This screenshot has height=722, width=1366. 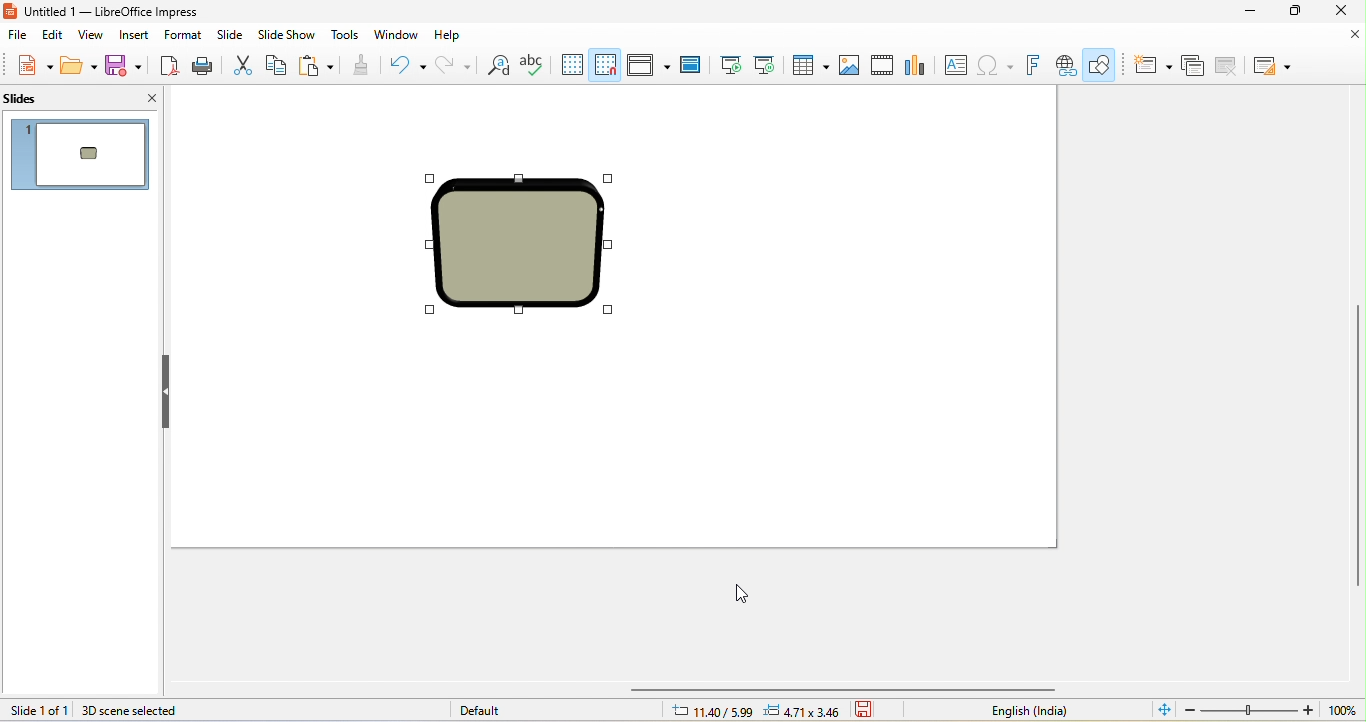 What do you see at coordinates (695, 65) in the screenshot?
I see `master slide` at bounding box center [695, 65].